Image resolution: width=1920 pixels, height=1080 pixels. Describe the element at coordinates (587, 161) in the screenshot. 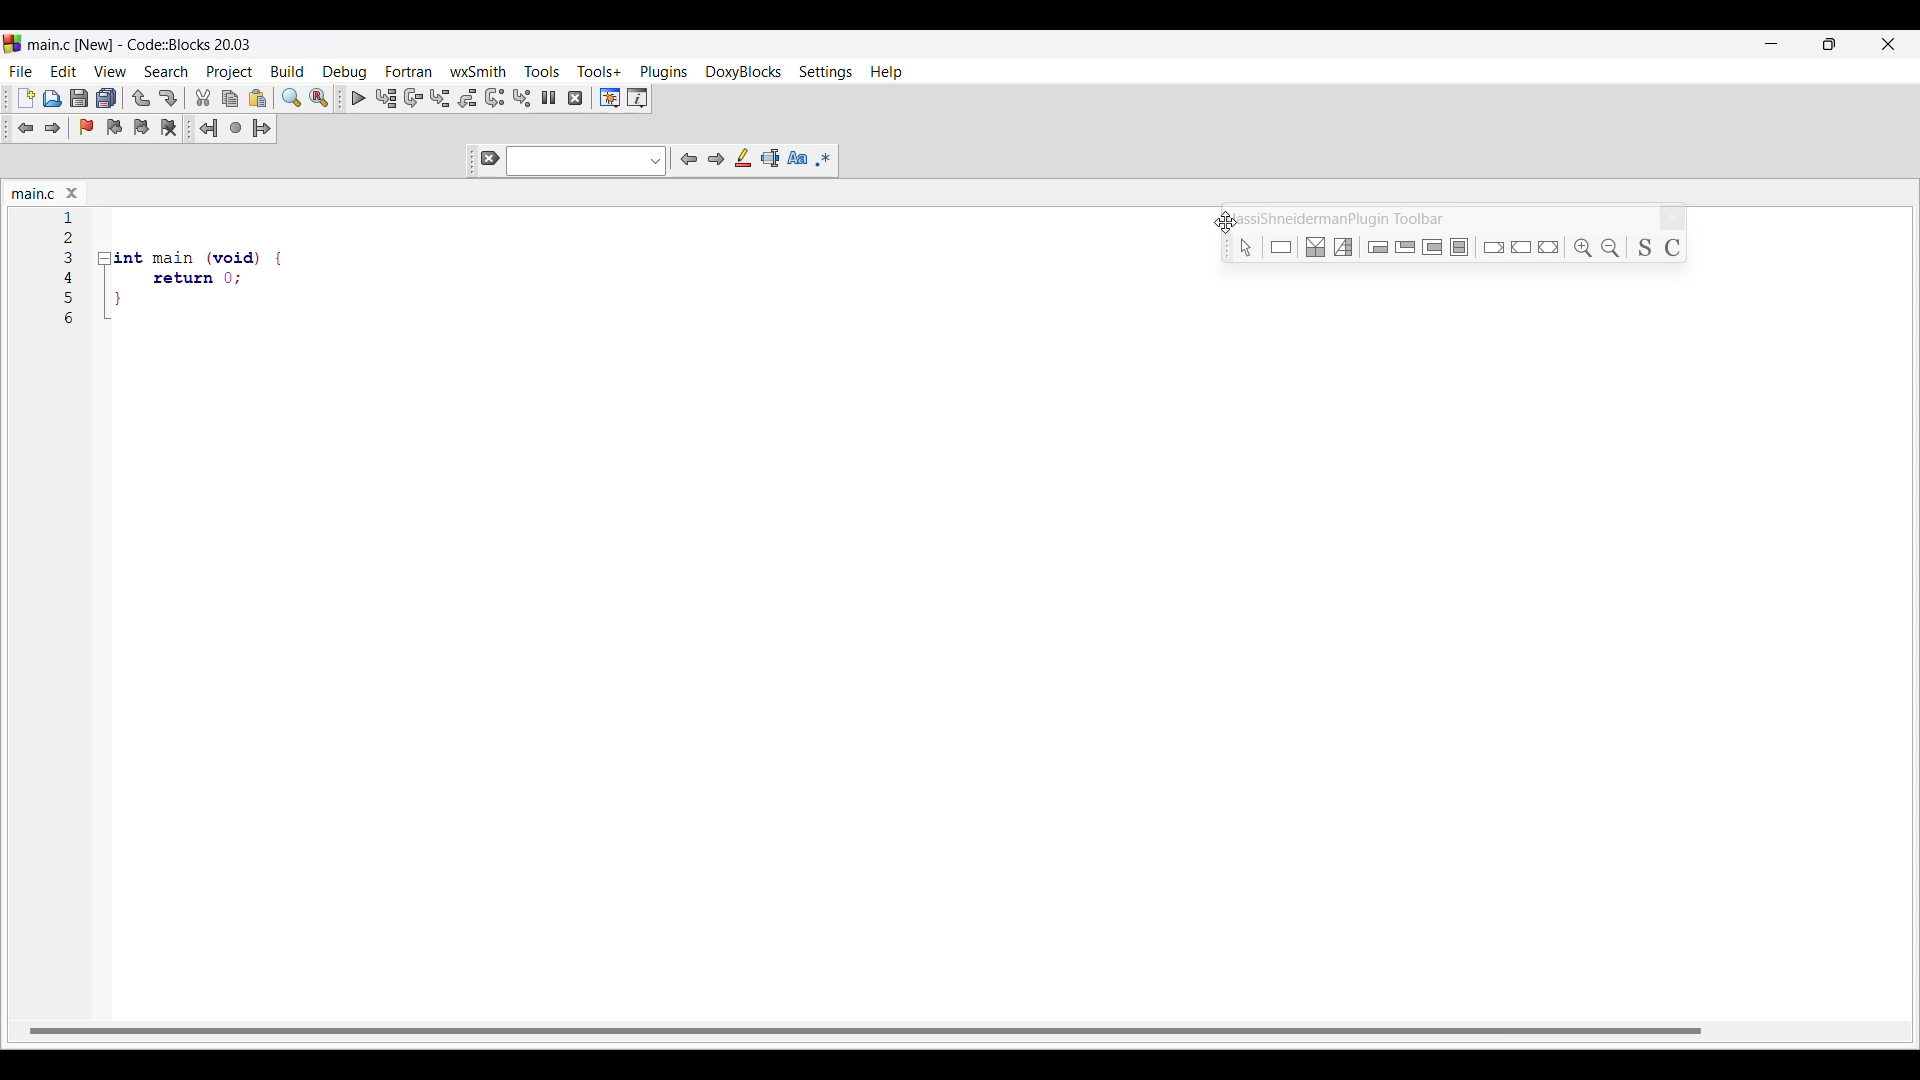

I see `Text box and text options ` at that location.